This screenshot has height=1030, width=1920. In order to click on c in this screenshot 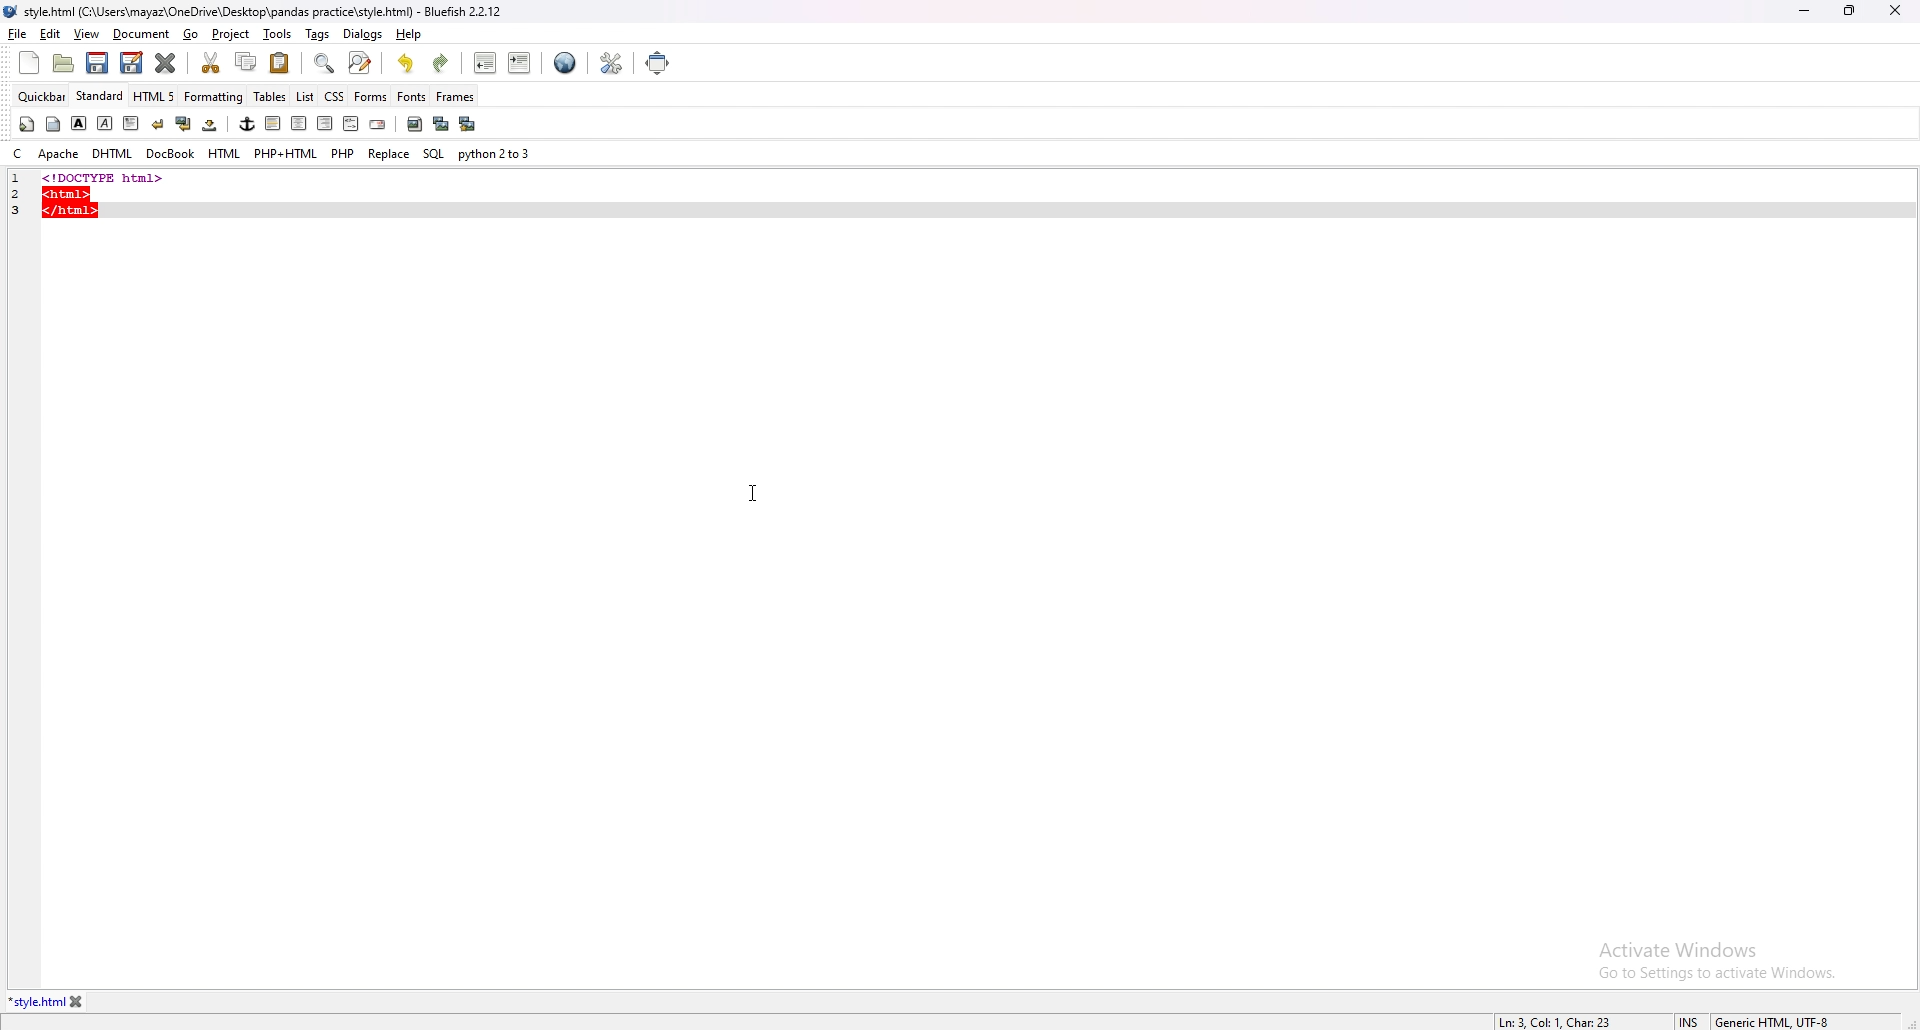, I will do `click(17, 154)`.